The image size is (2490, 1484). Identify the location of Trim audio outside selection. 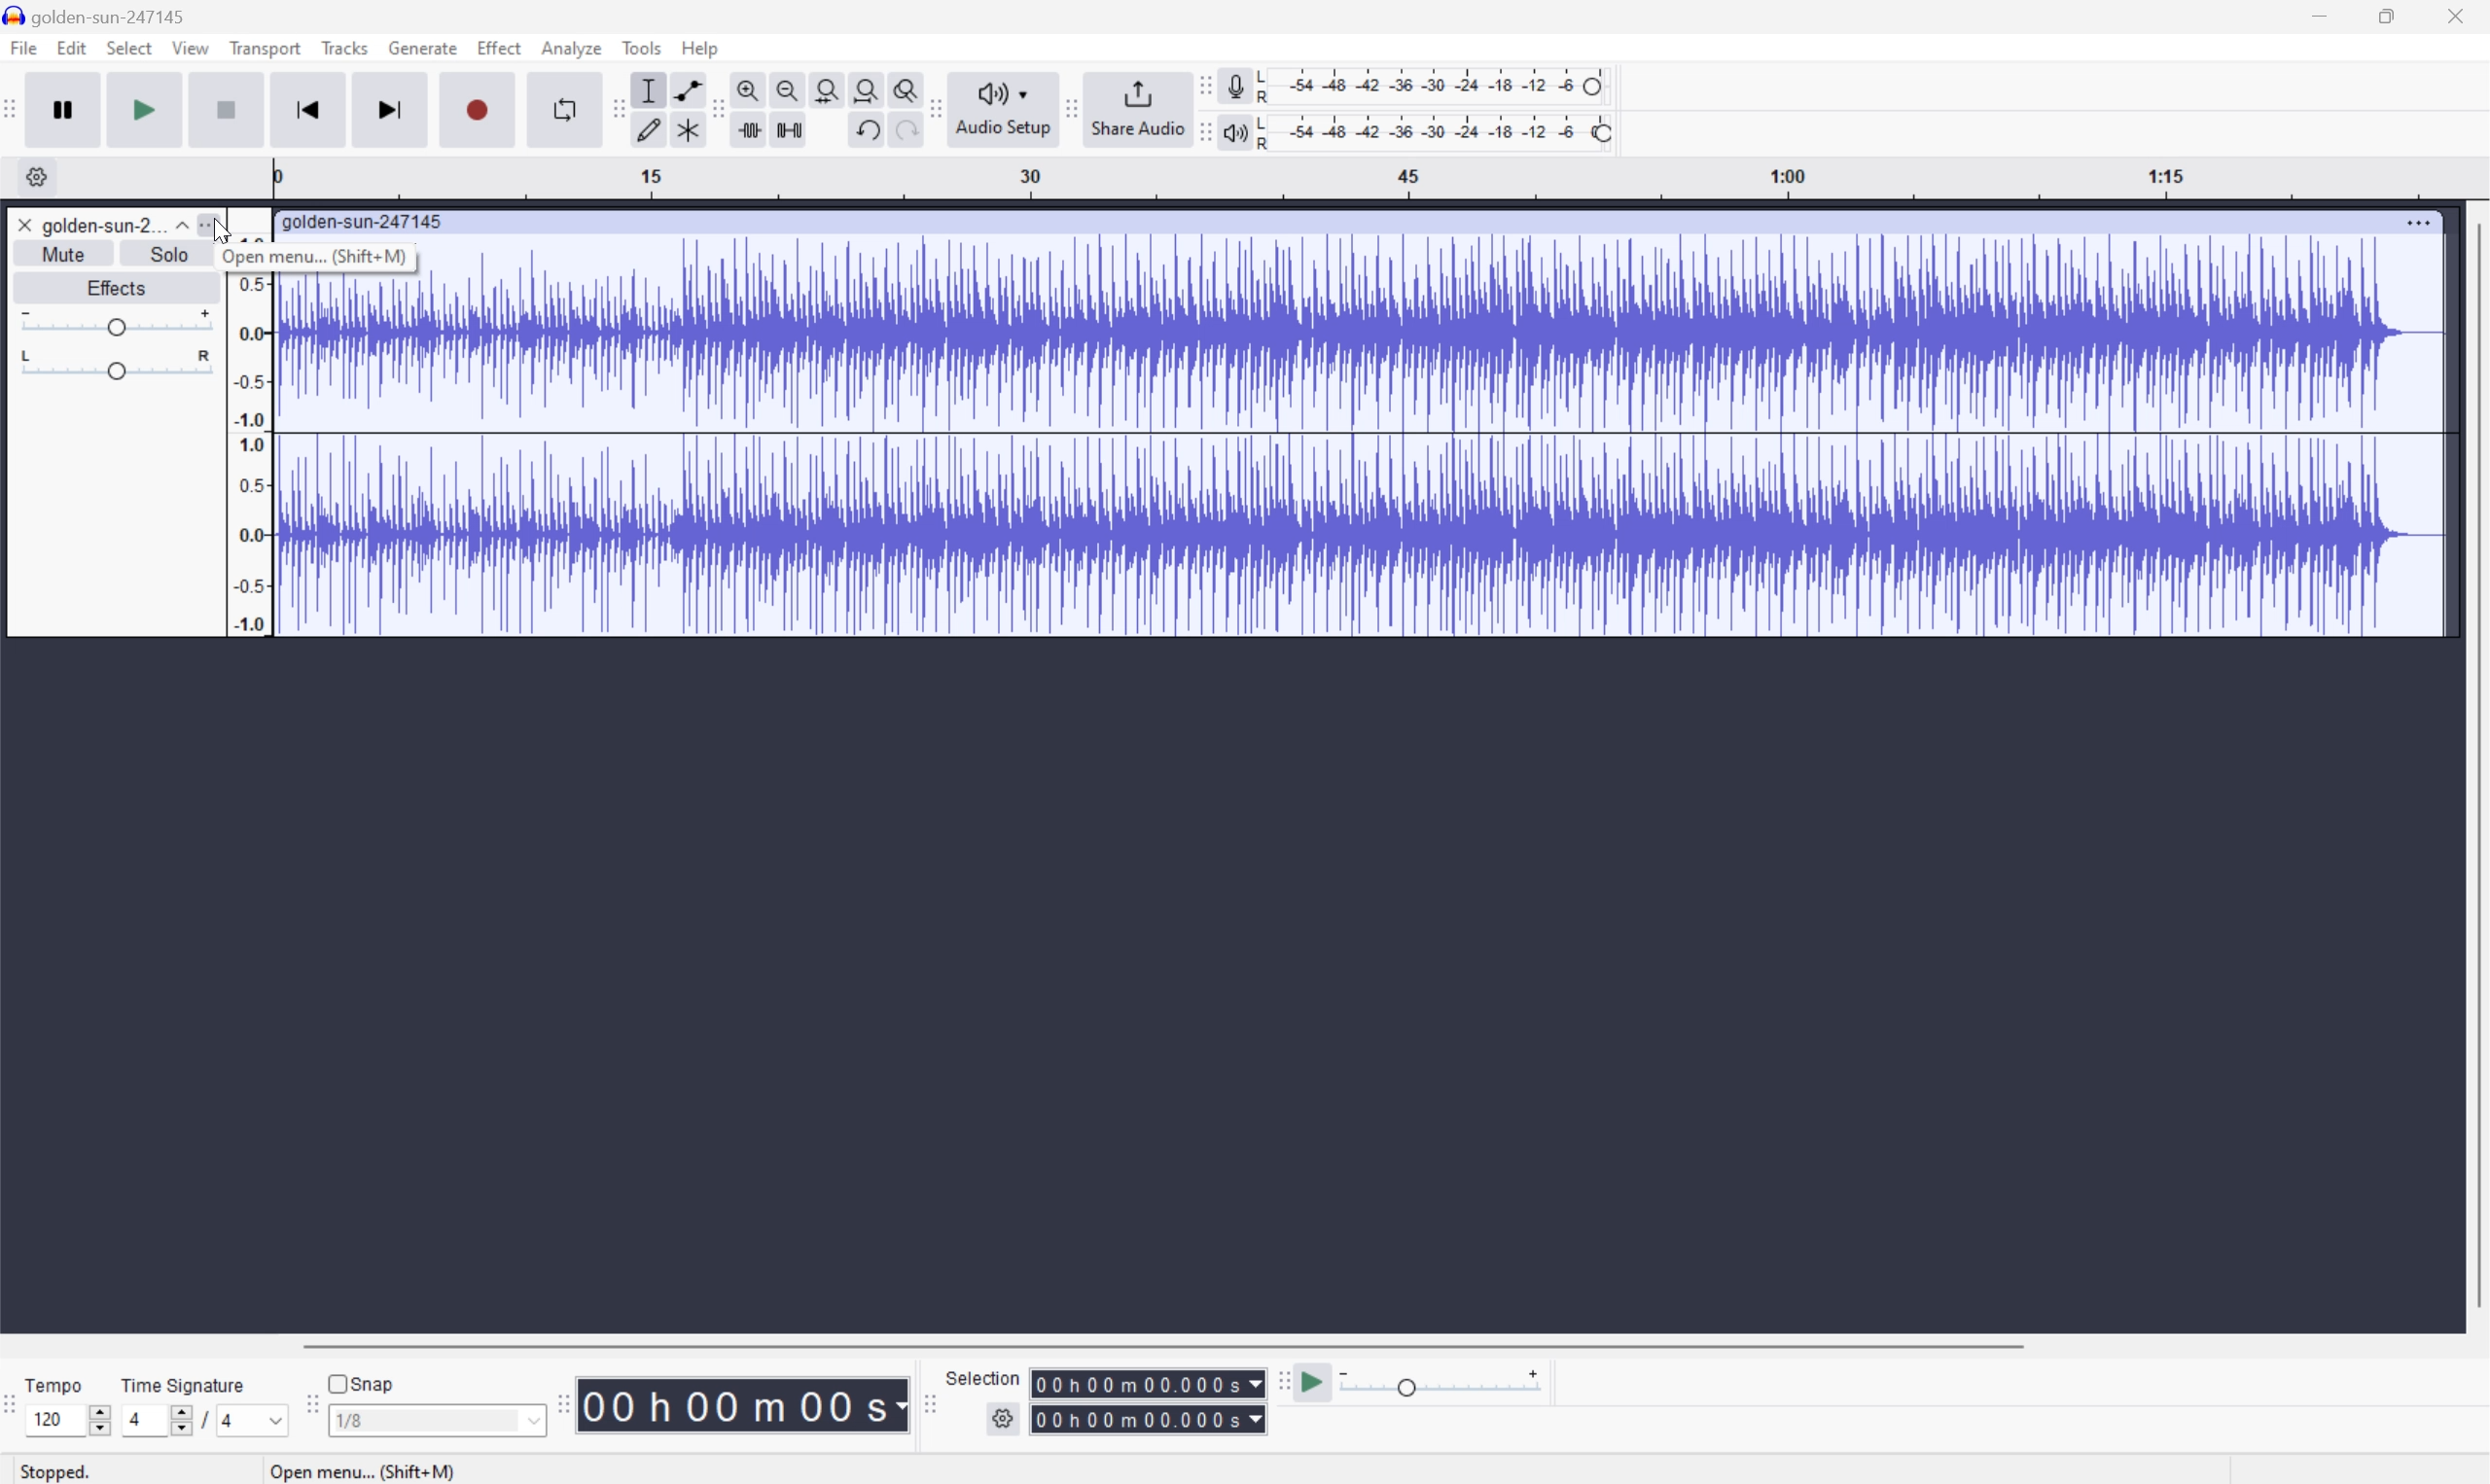
(749, 130).